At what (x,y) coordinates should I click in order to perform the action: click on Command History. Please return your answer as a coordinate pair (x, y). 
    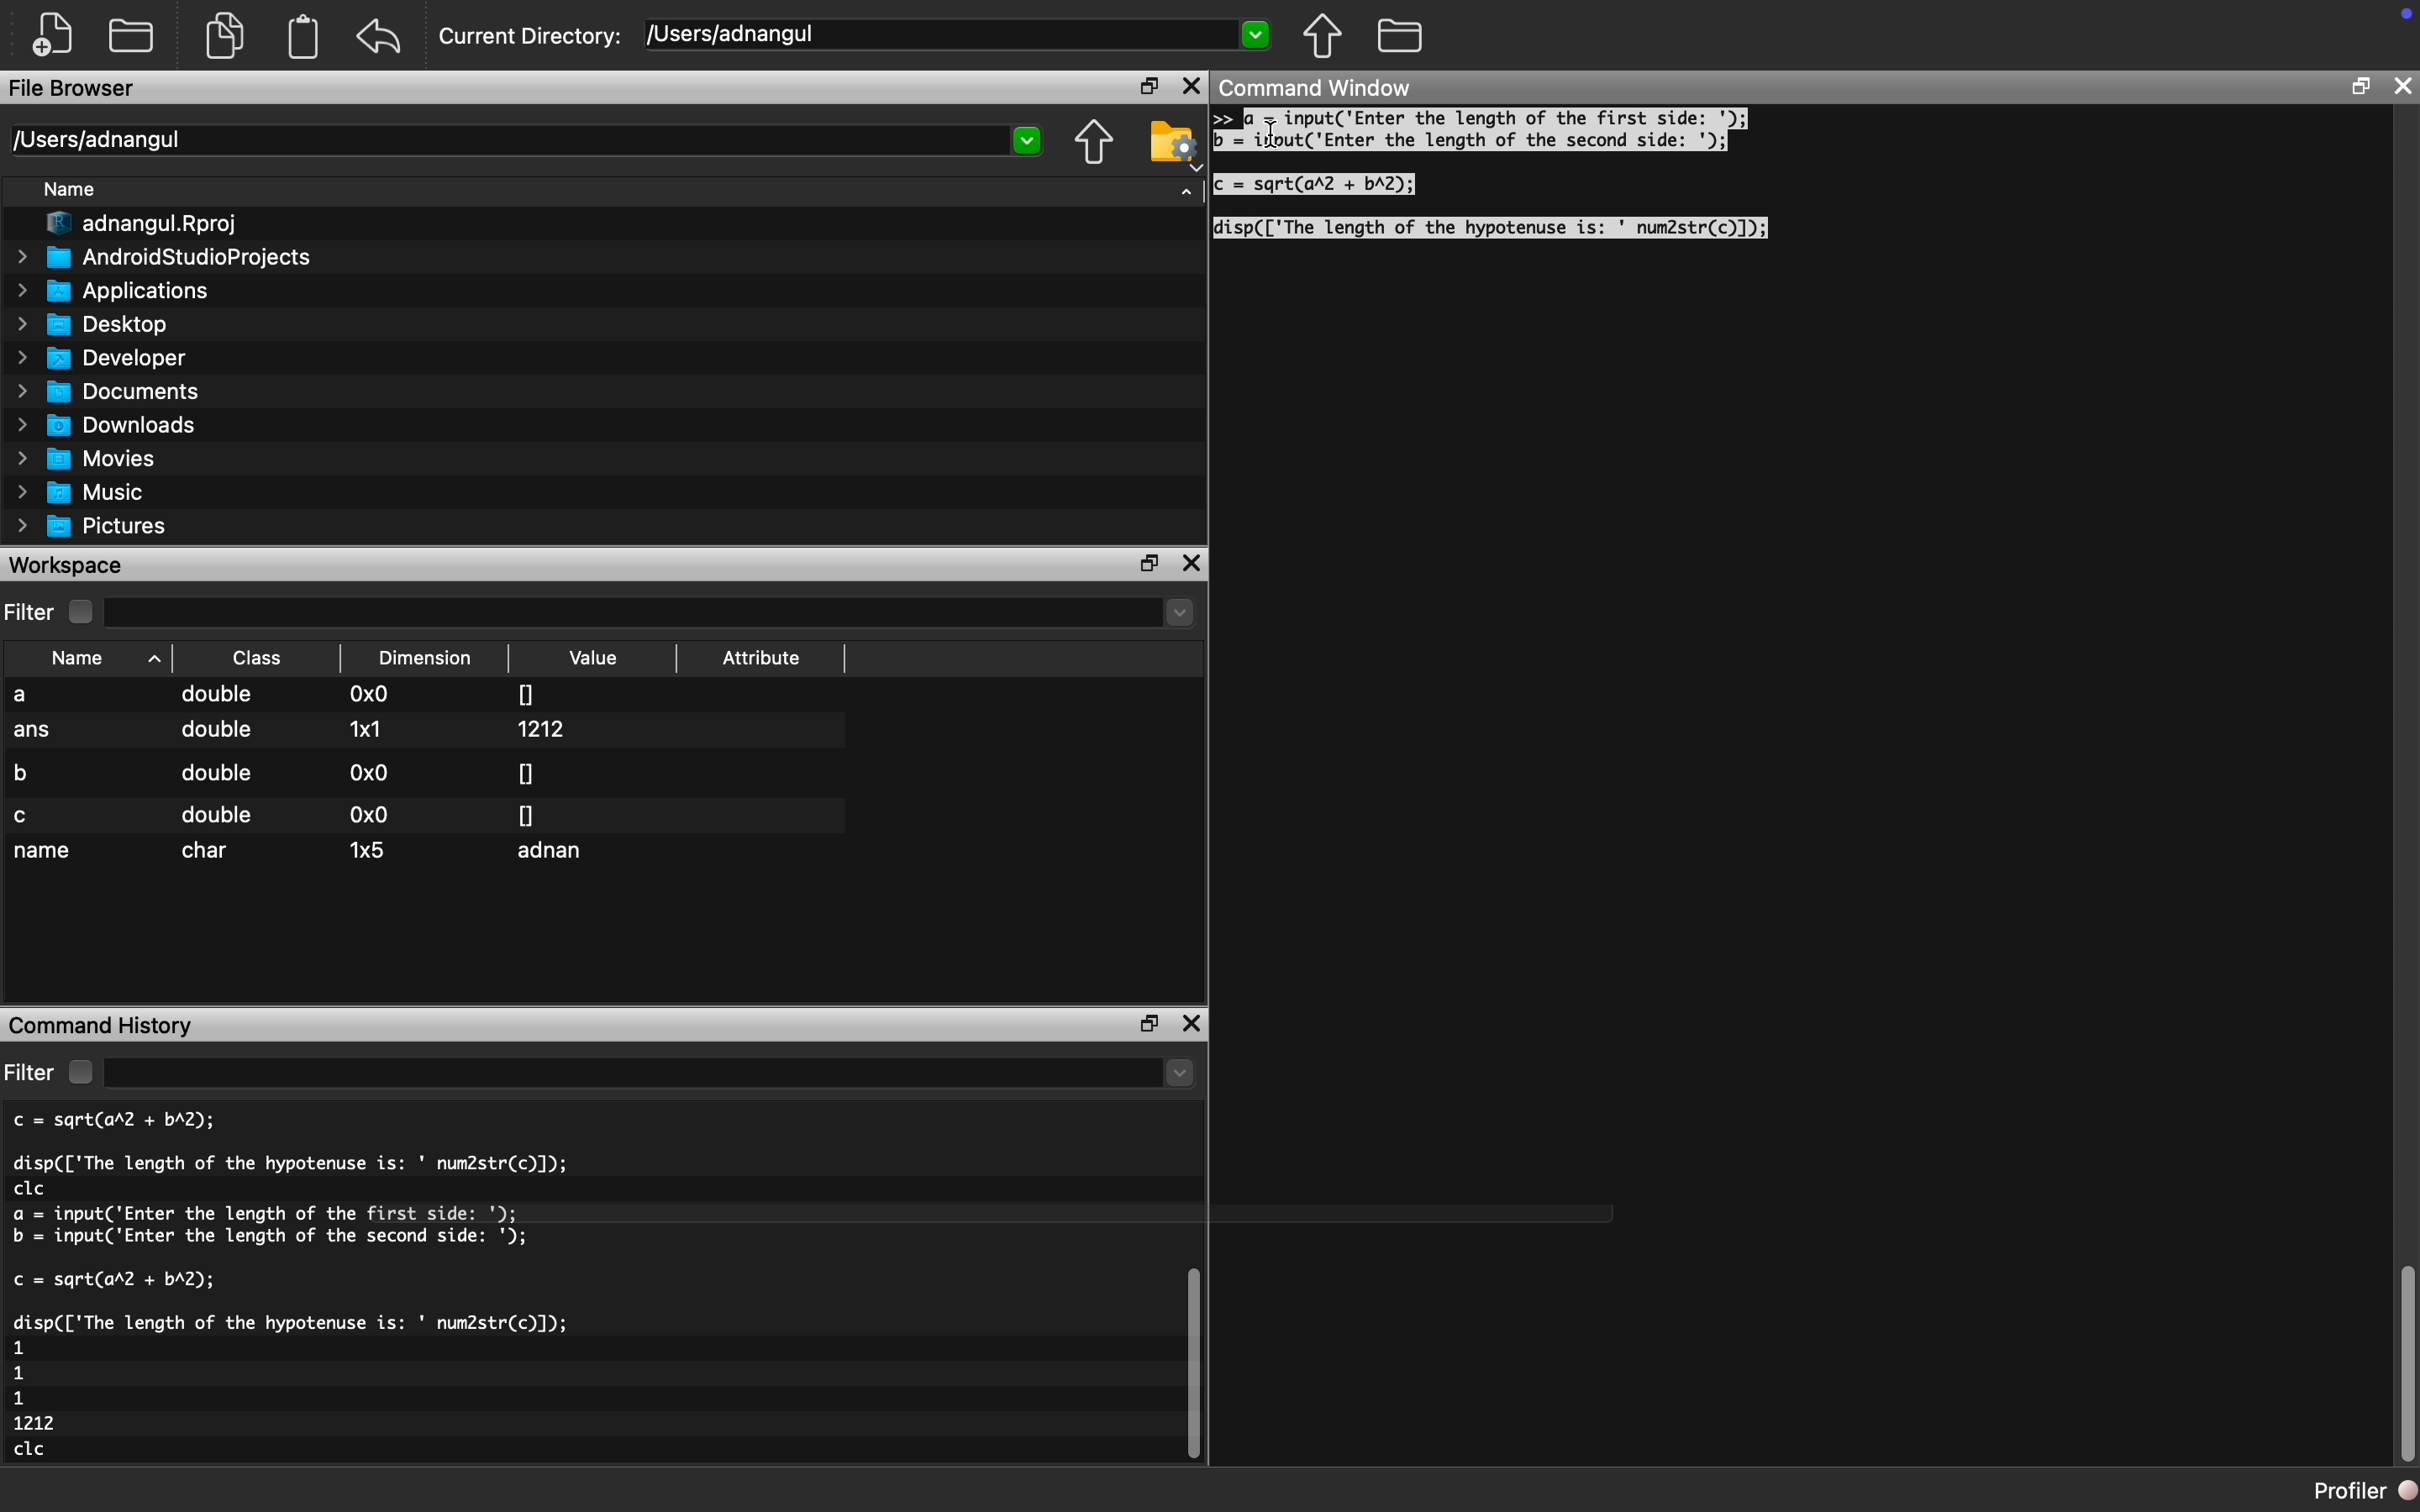
    Looking at the image, I should click on (104, 1023).